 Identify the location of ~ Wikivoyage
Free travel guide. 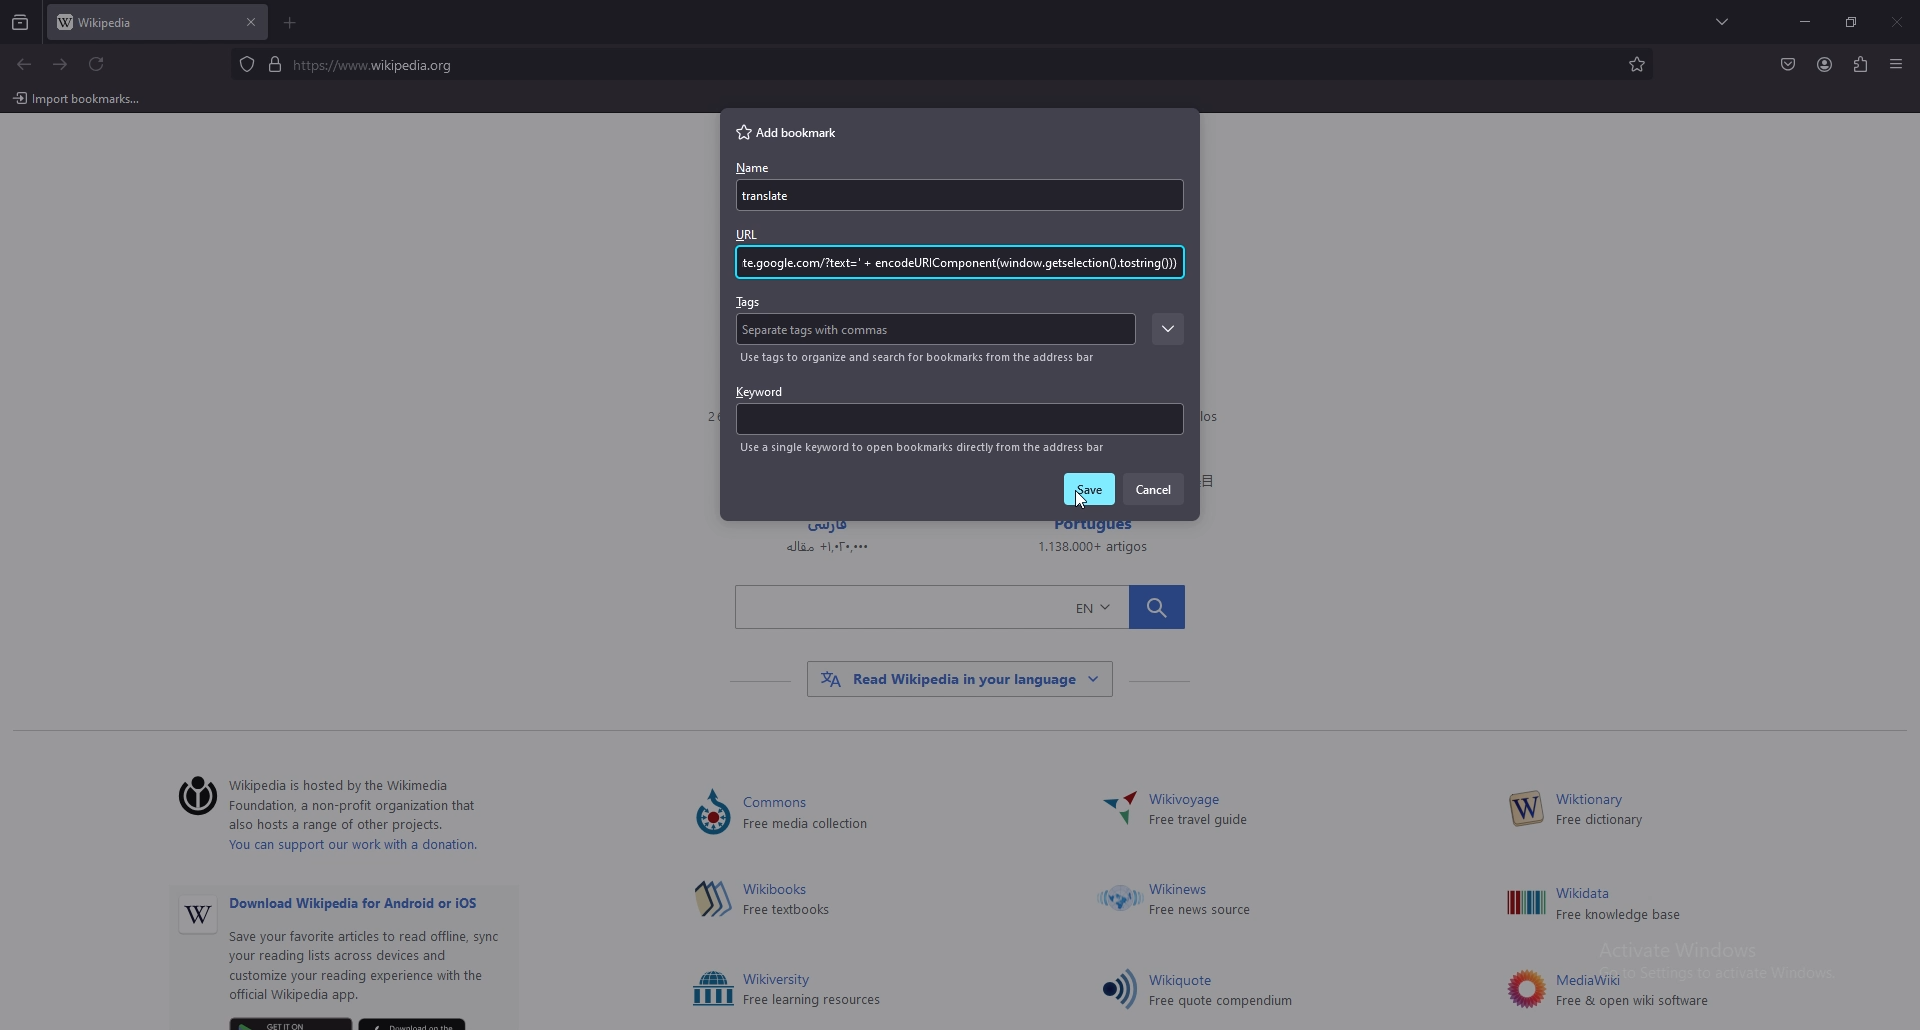
(1208, 811).